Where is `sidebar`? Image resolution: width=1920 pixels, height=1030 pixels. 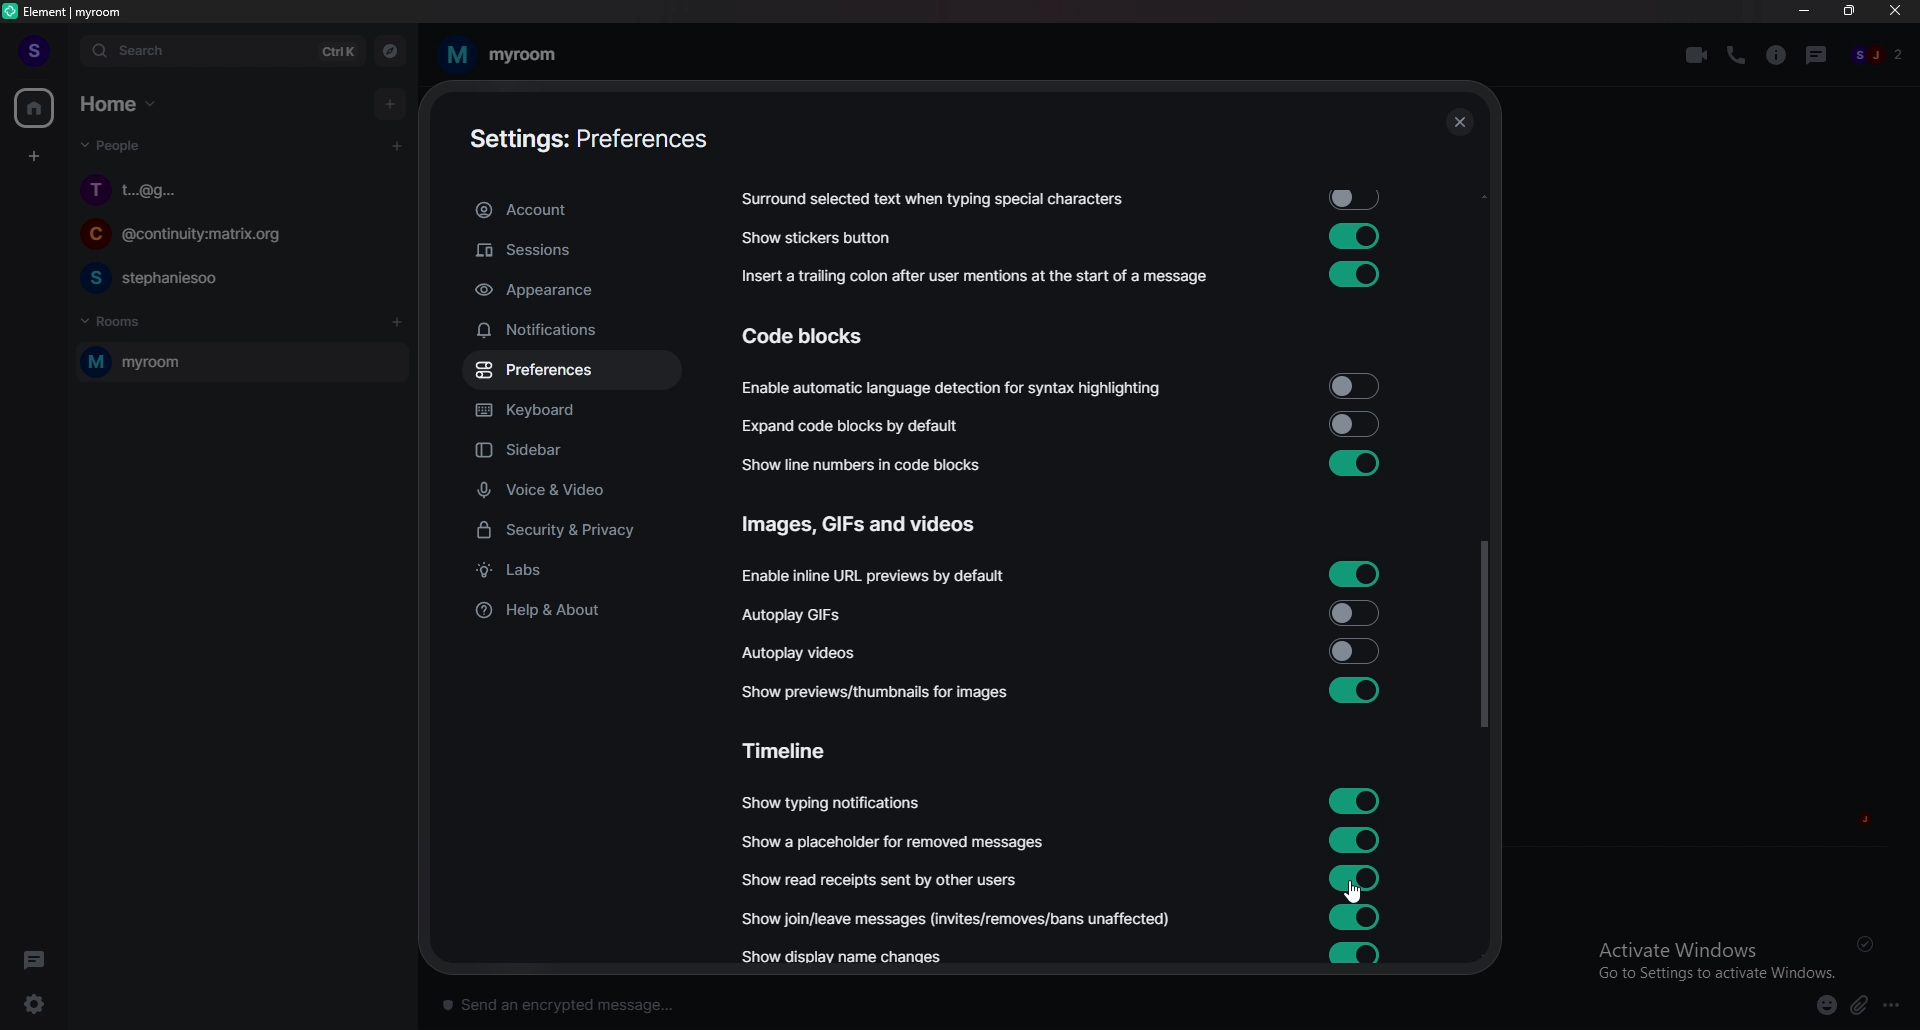
sidebar is located at coordinates (578, 452).